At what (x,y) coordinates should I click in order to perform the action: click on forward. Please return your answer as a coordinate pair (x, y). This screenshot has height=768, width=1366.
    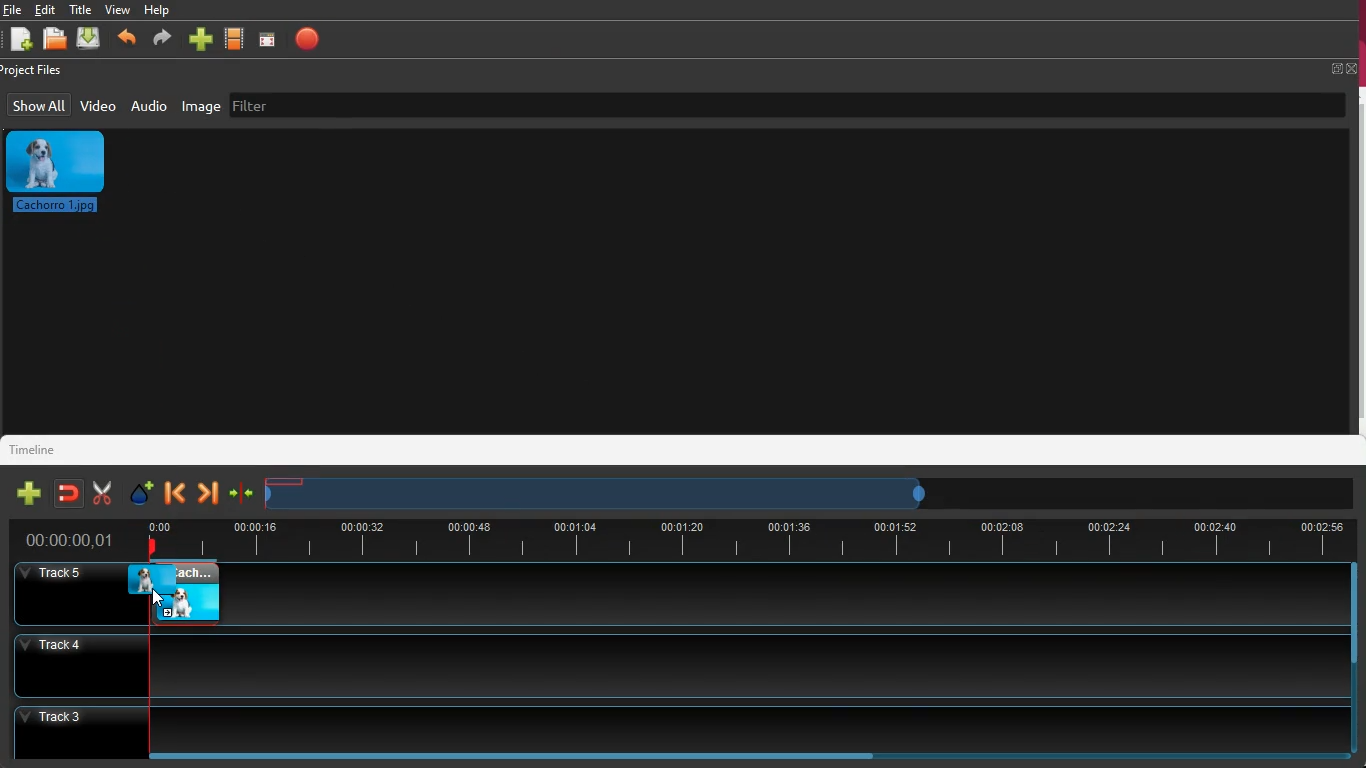
    Looking at the image, I should click on (163, 40).